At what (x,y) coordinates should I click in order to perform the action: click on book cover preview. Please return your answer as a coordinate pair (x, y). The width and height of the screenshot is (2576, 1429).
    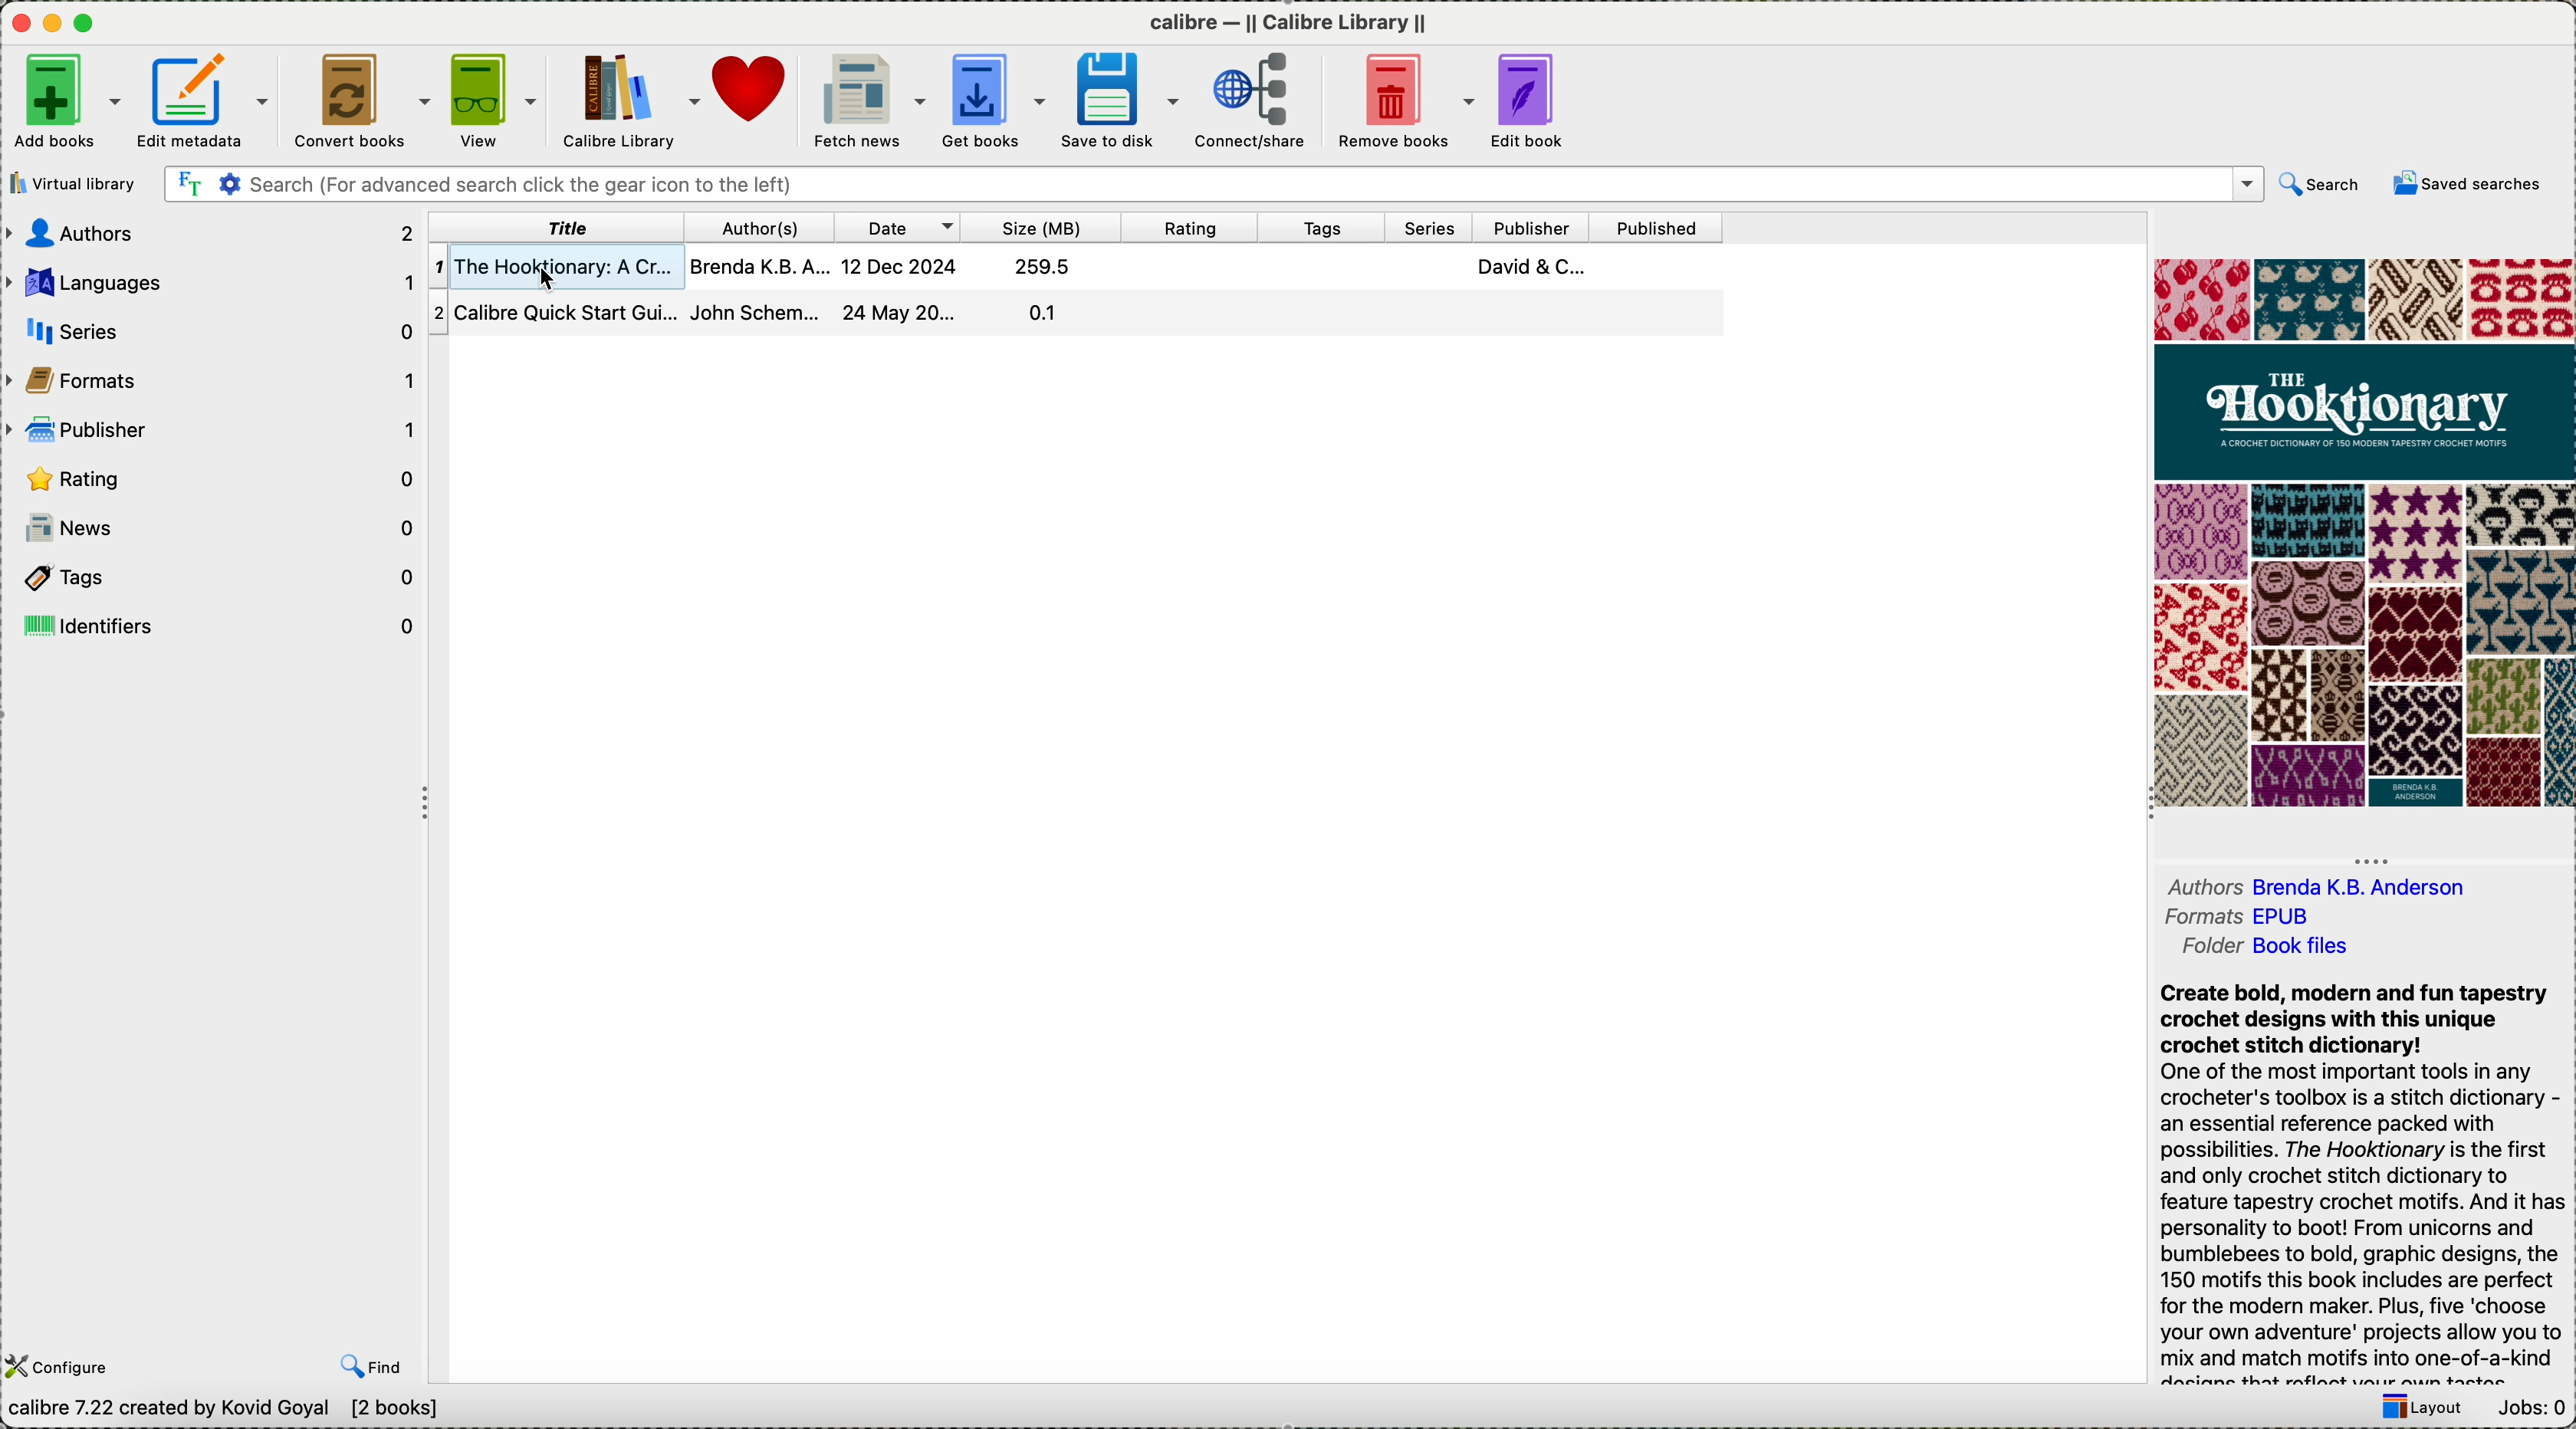
    Looking at the image, I should click on (2362, 534).